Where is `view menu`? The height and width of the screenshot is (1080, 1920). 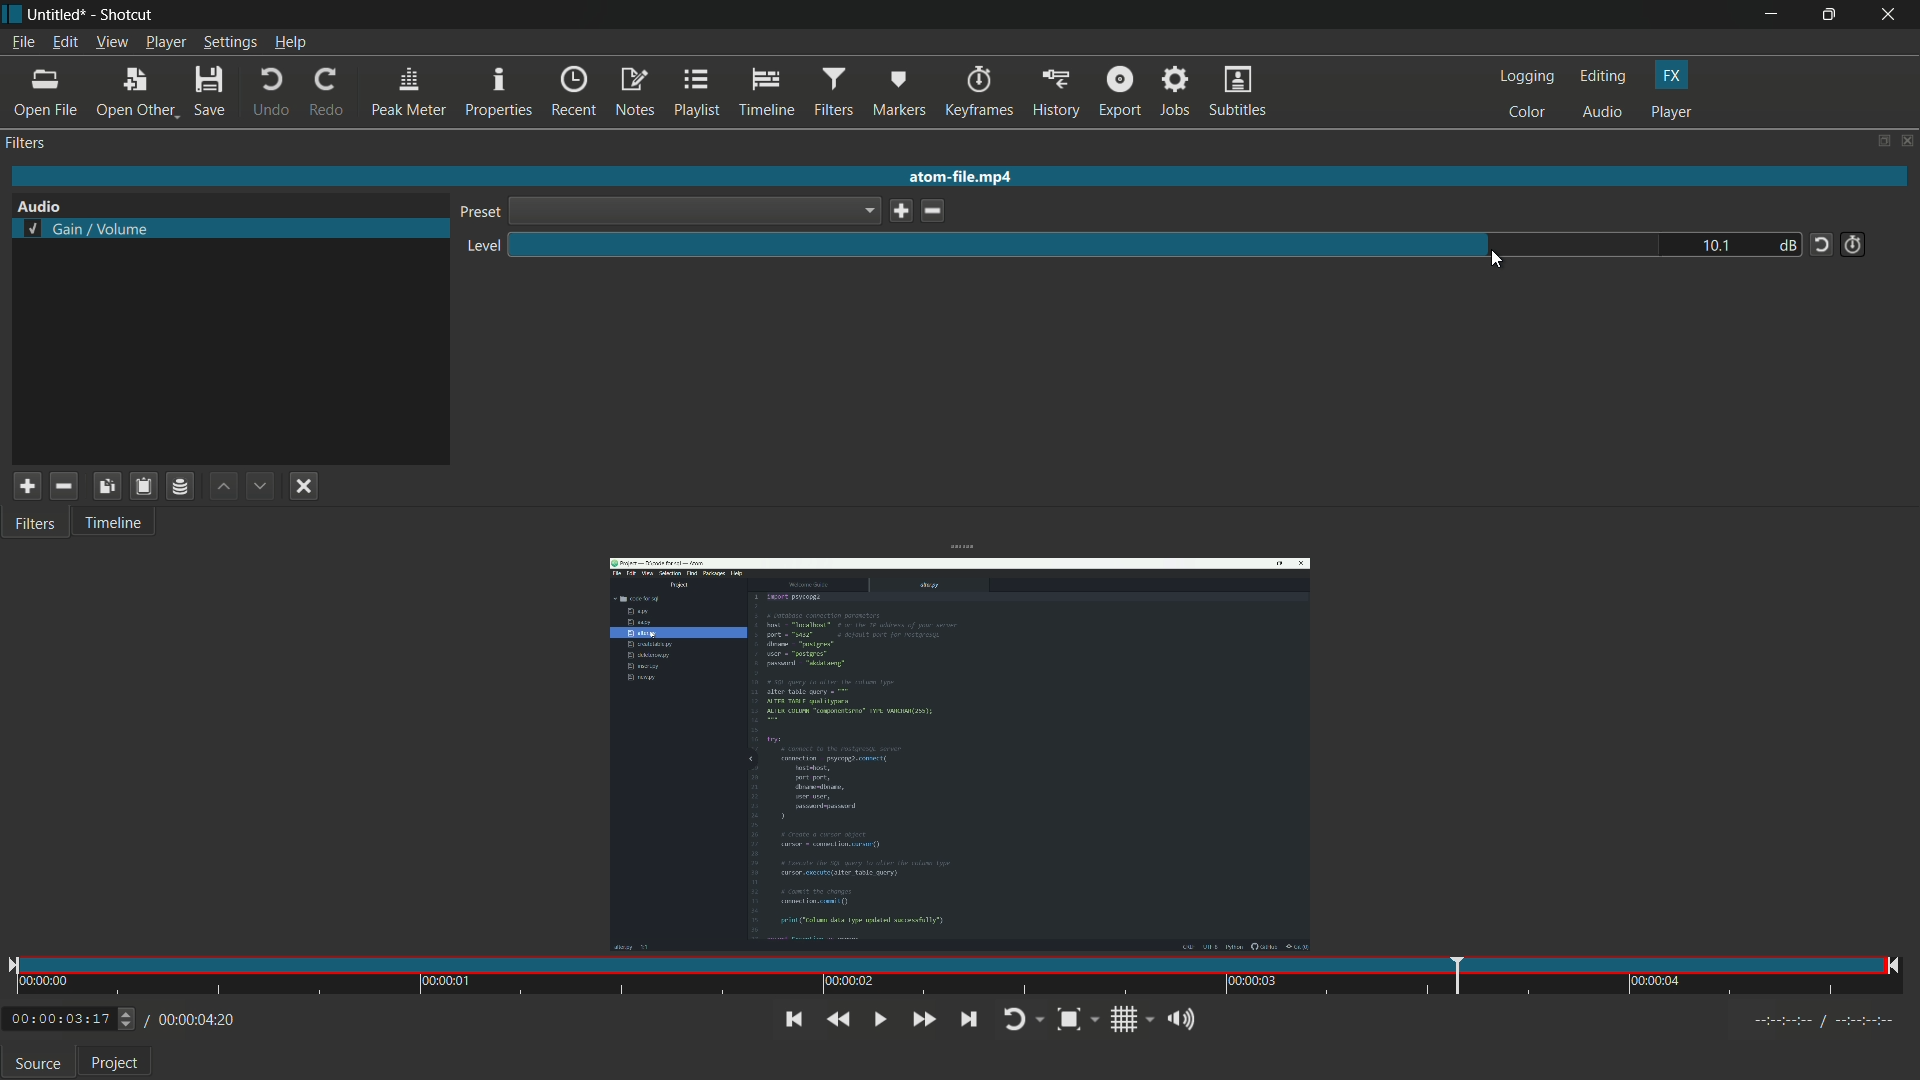 view menu is located at coordinates (111, 43).